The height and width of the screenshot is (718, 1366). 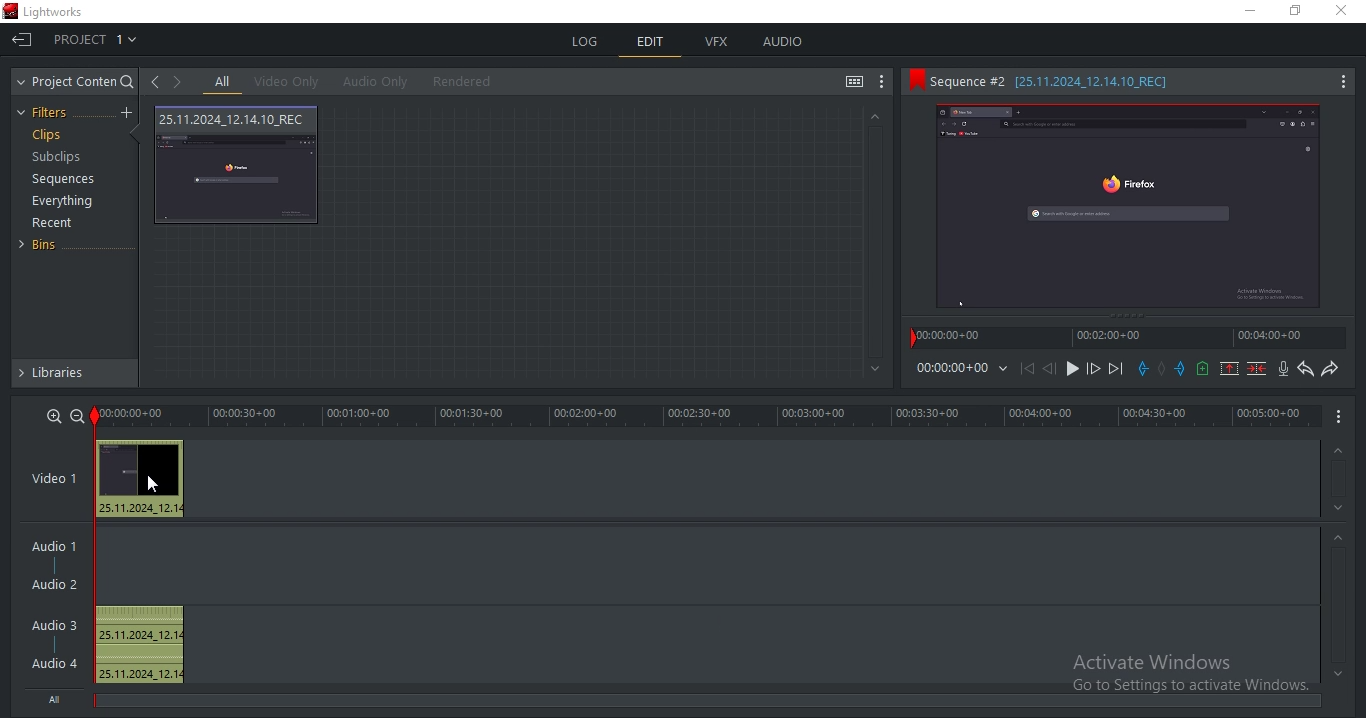 I want to click on undo, so click(x=1303, y=369).